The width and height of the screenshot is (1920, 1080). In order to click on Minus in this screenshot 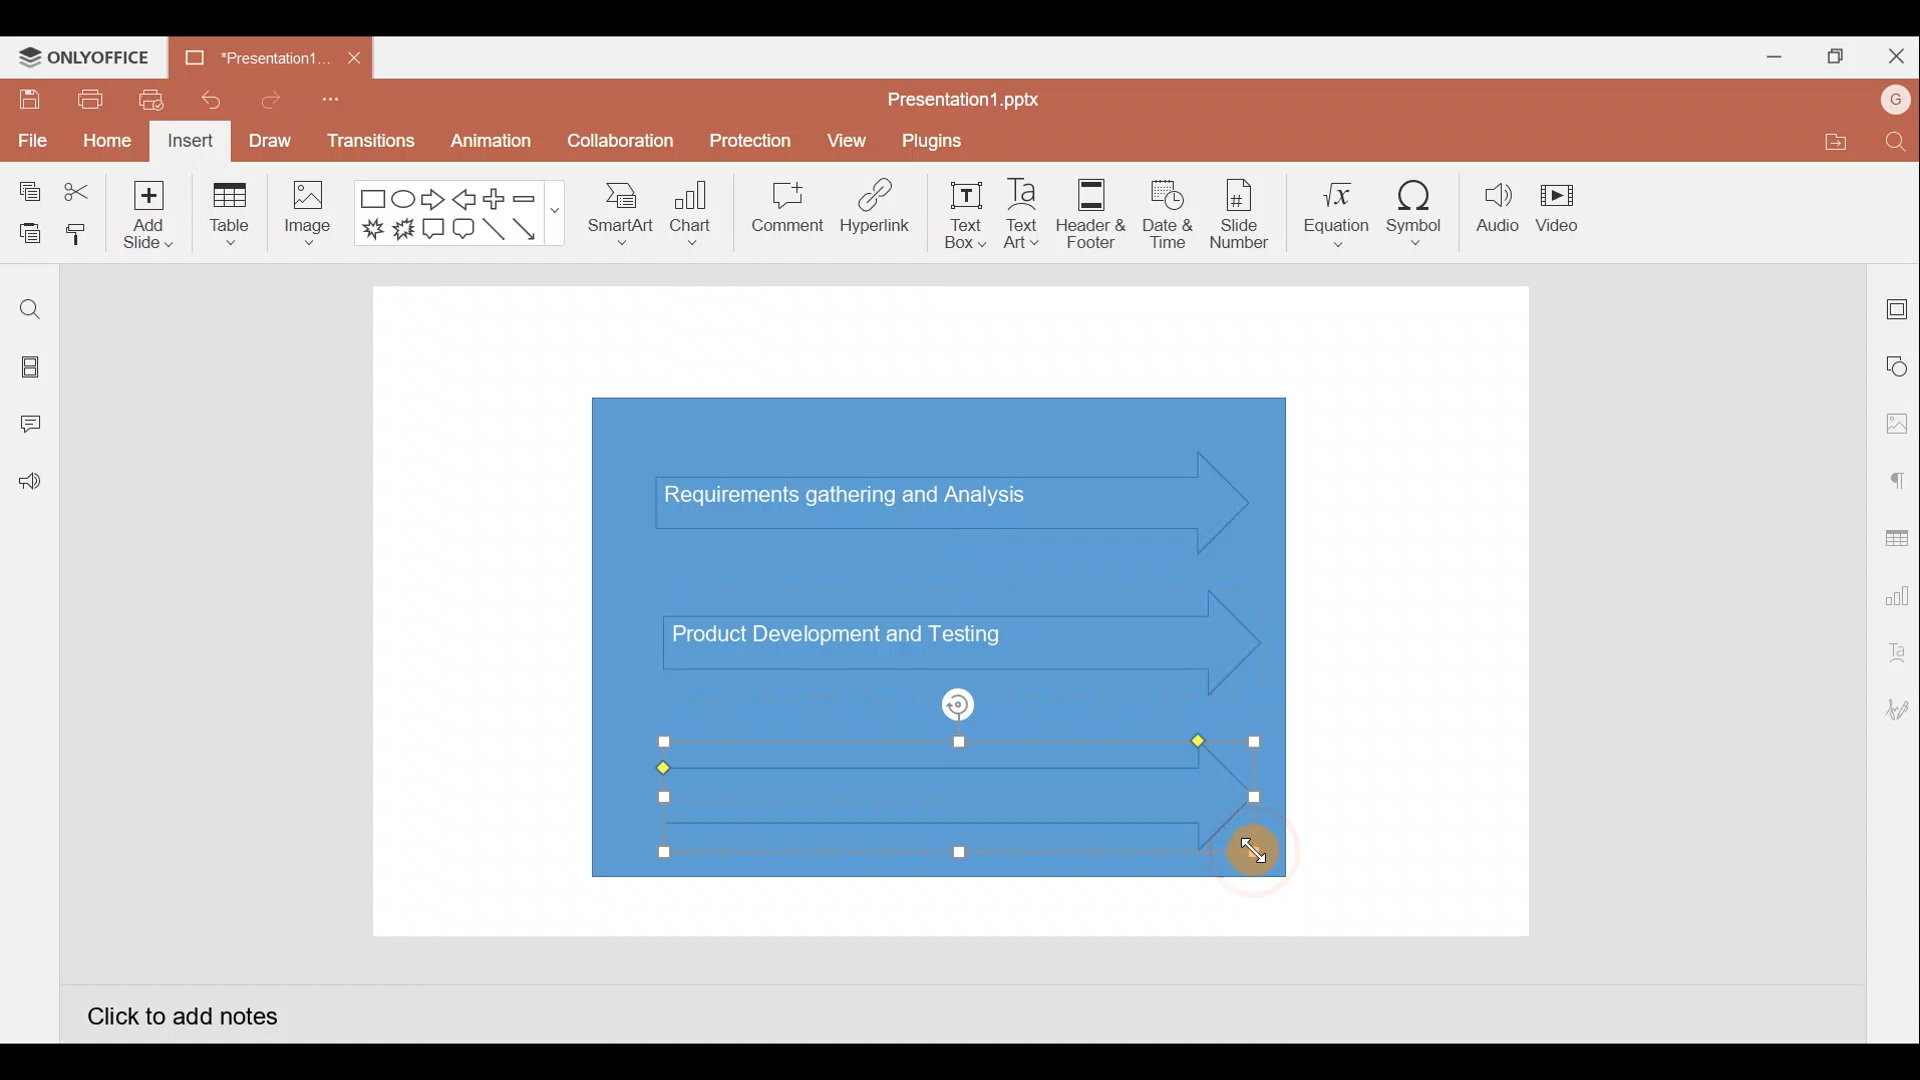, I will do `click(535, 197)`.